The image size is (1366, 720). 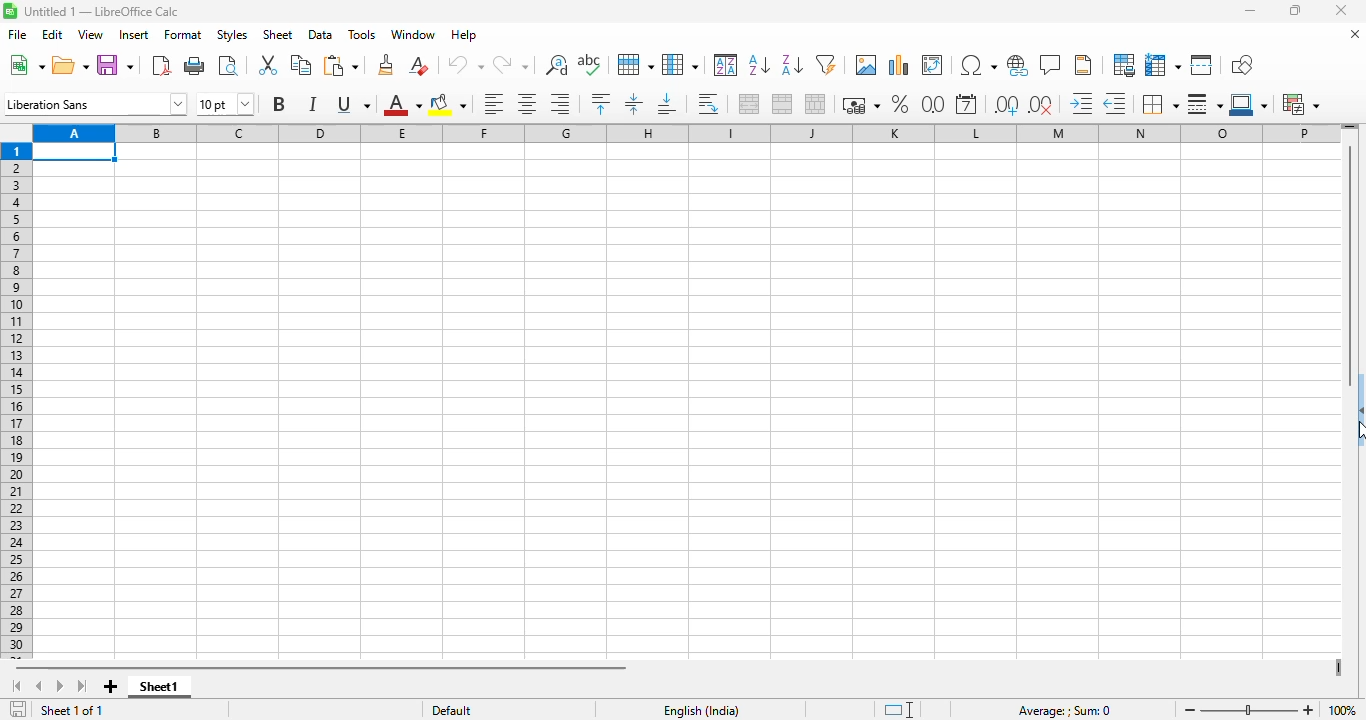 I want to click on insert or edit pivot table, so click(x=933, y=65).